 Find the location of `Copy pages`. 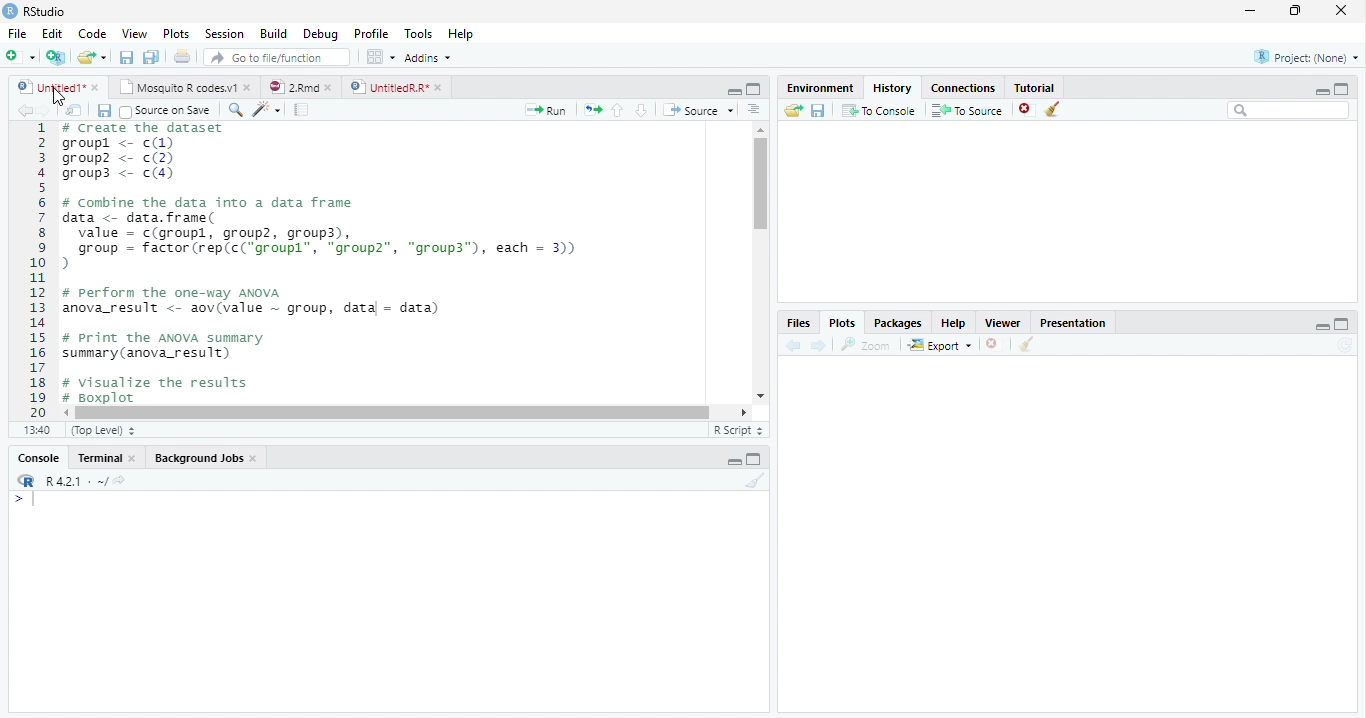

Copy pages is located at coordinates (590, 109).